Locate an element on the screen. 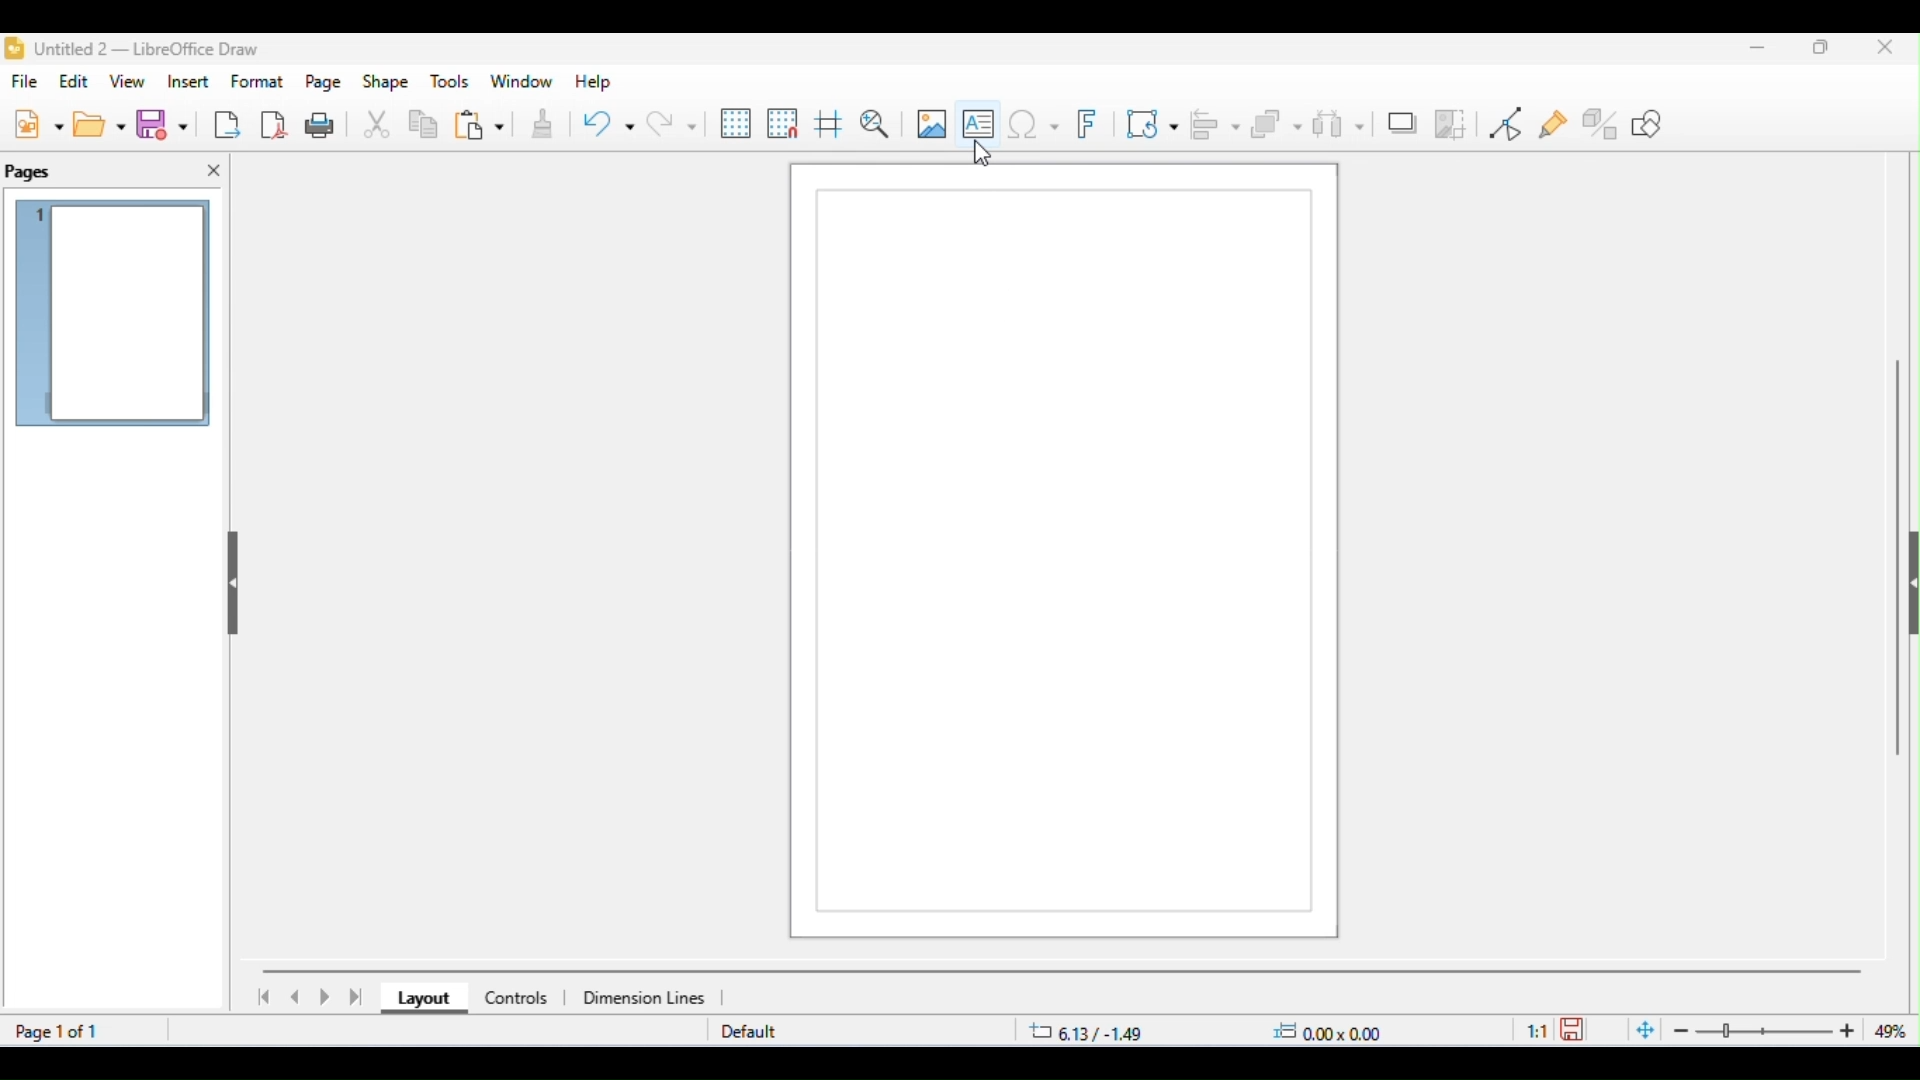 The image size is (1920, 1080). insert special characters is located at coordinates (1033, 123).